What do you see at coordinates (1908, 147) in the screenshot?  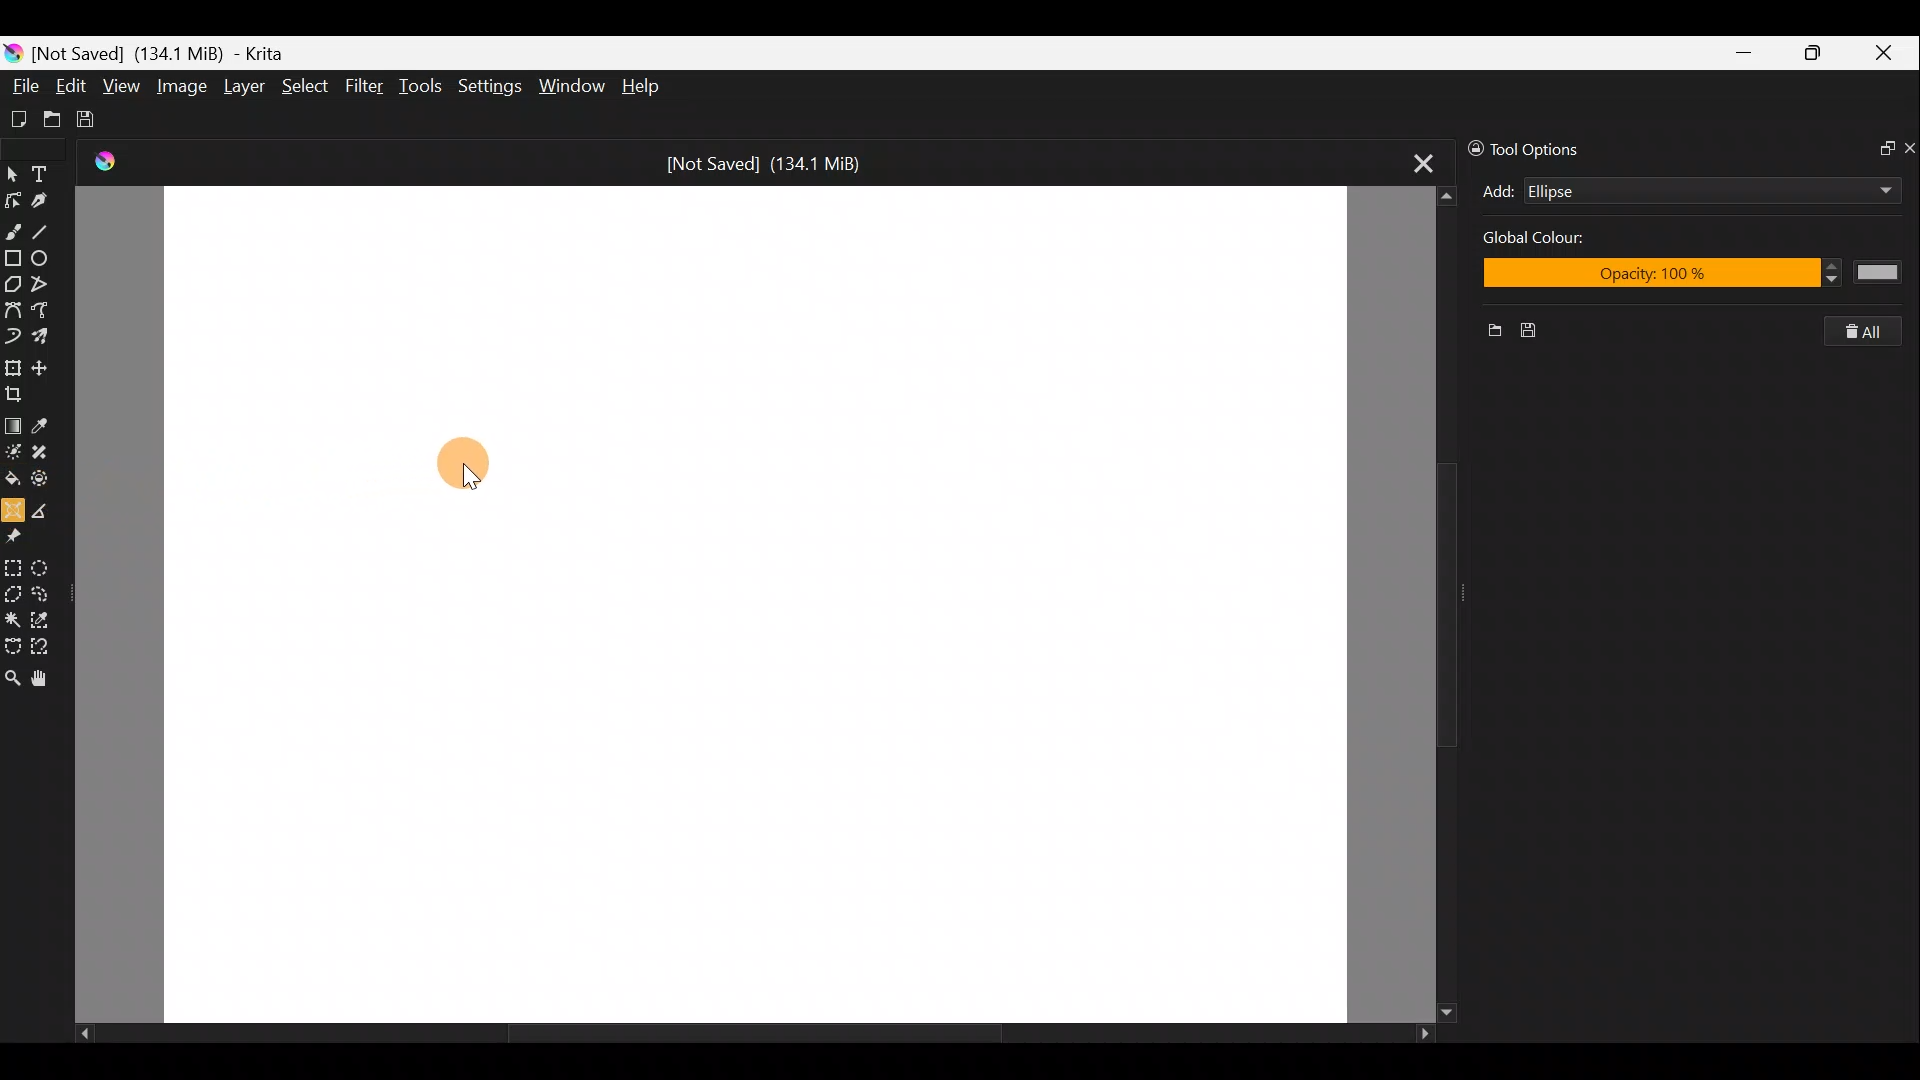 I see `Close docker` at bounding box center [1908, 147].